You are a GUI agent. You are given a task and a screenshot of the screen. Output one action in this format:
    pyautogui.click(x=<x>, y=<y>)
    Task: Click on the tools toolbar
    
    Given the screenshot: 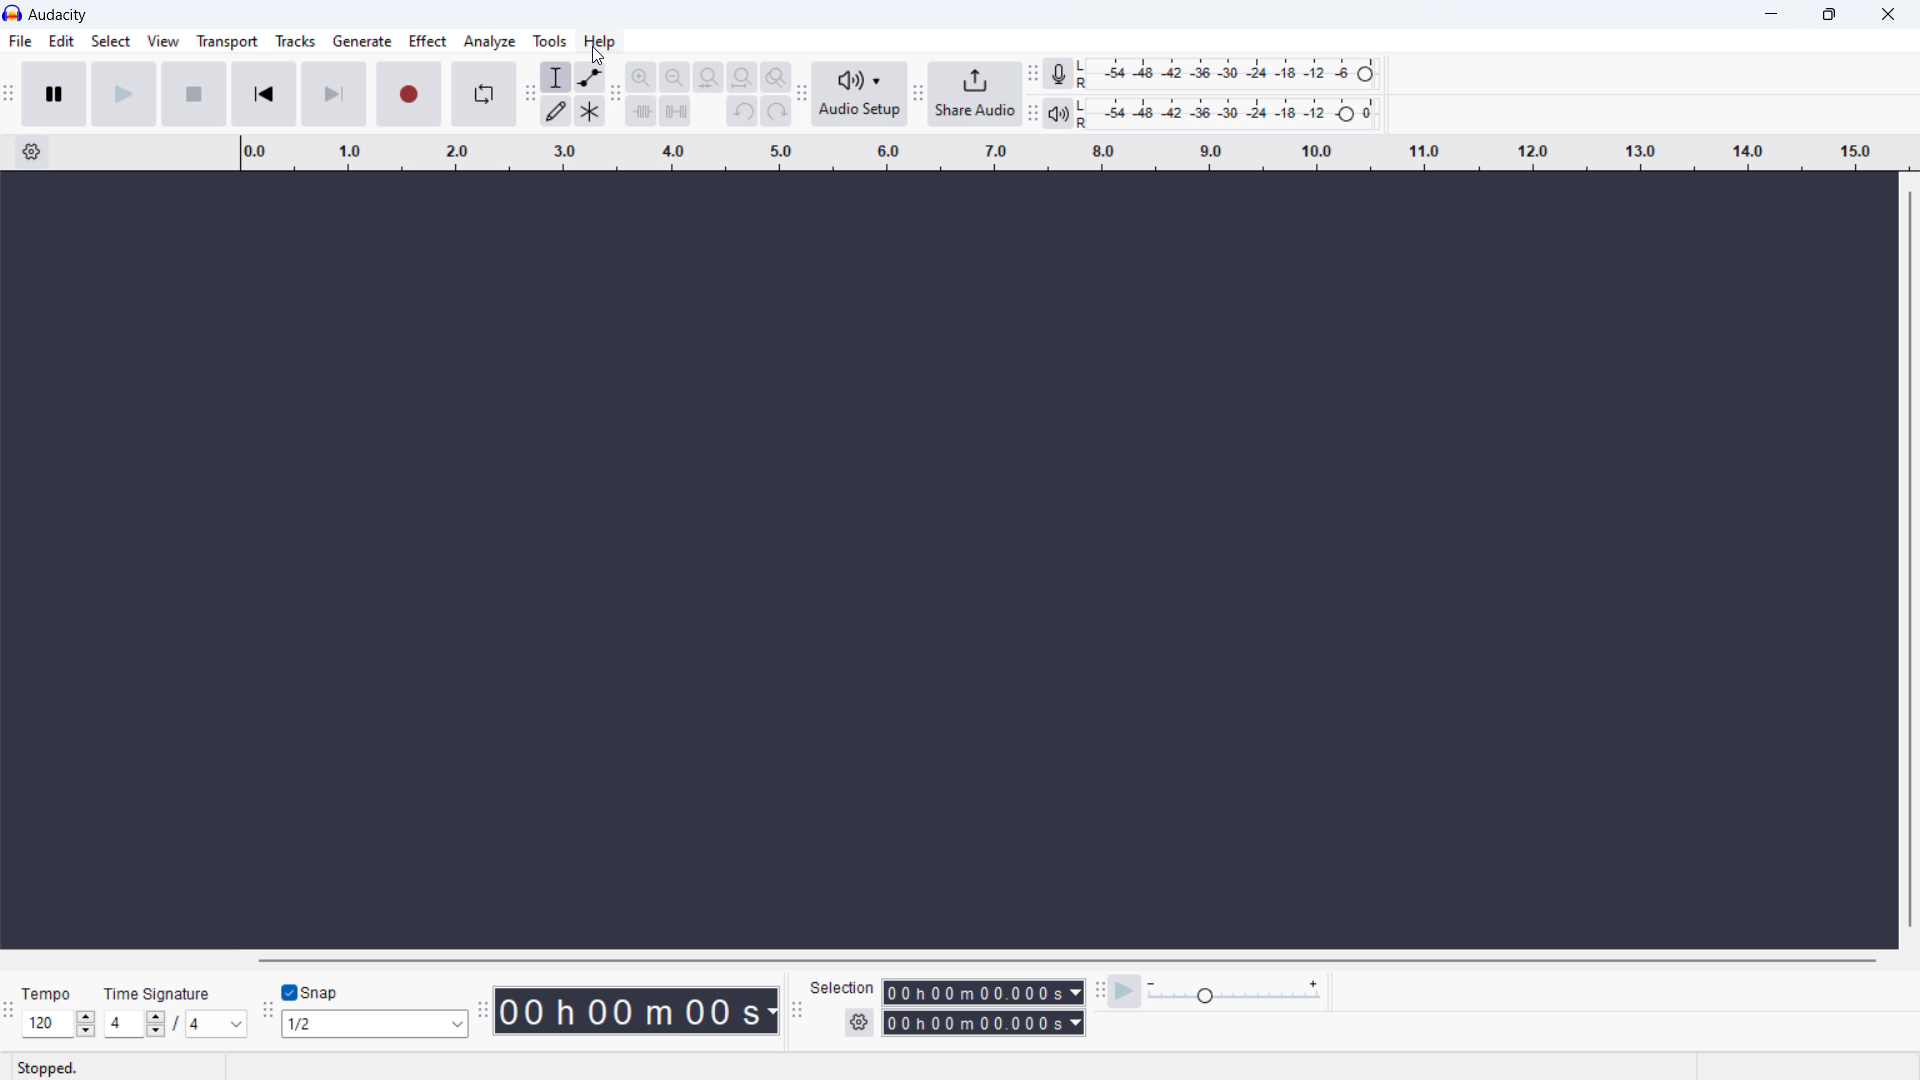 What is the action you would take?
    pyautogui.click(x=531, y=93)
    